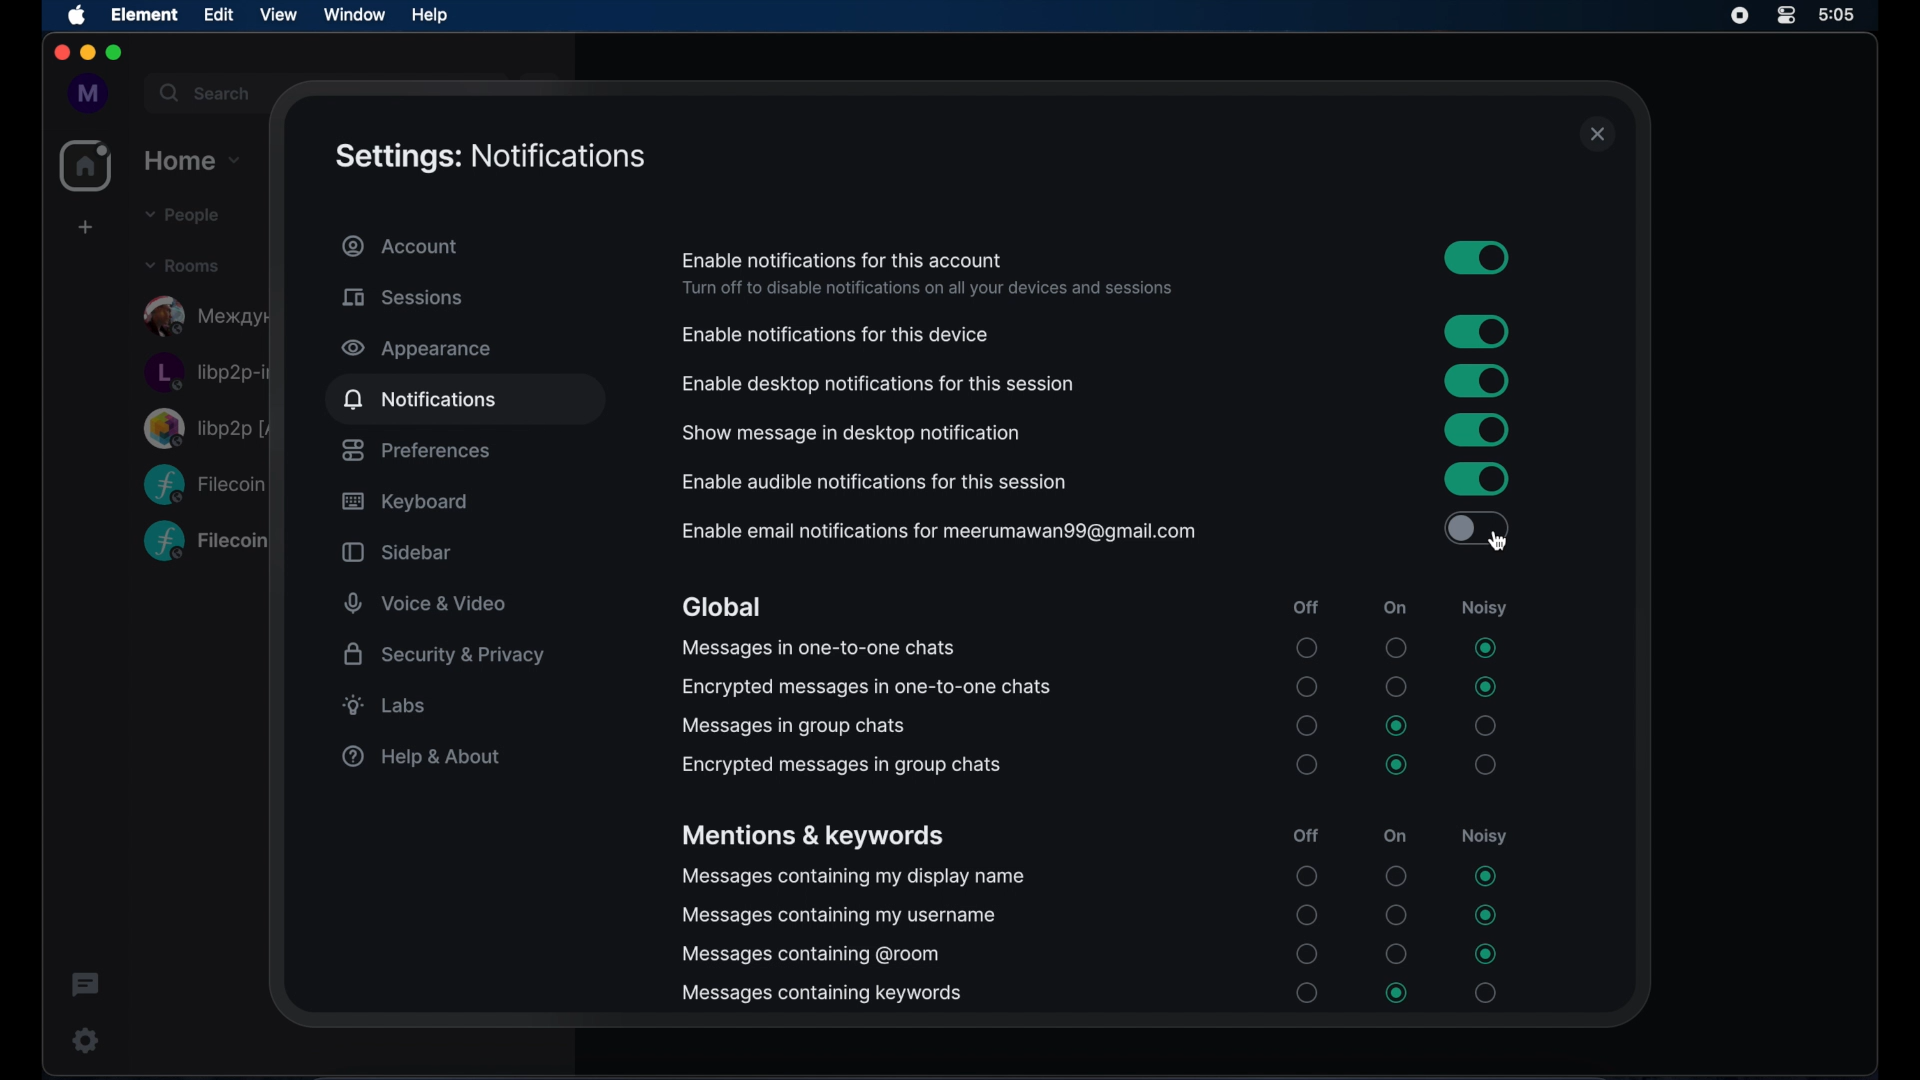 Image resolution: width=1920 pixels, height=1080 pixels. What do you see at coordinates (86, 53) in the screenshot?
I see `minimize` at bounding box center [86, 53].